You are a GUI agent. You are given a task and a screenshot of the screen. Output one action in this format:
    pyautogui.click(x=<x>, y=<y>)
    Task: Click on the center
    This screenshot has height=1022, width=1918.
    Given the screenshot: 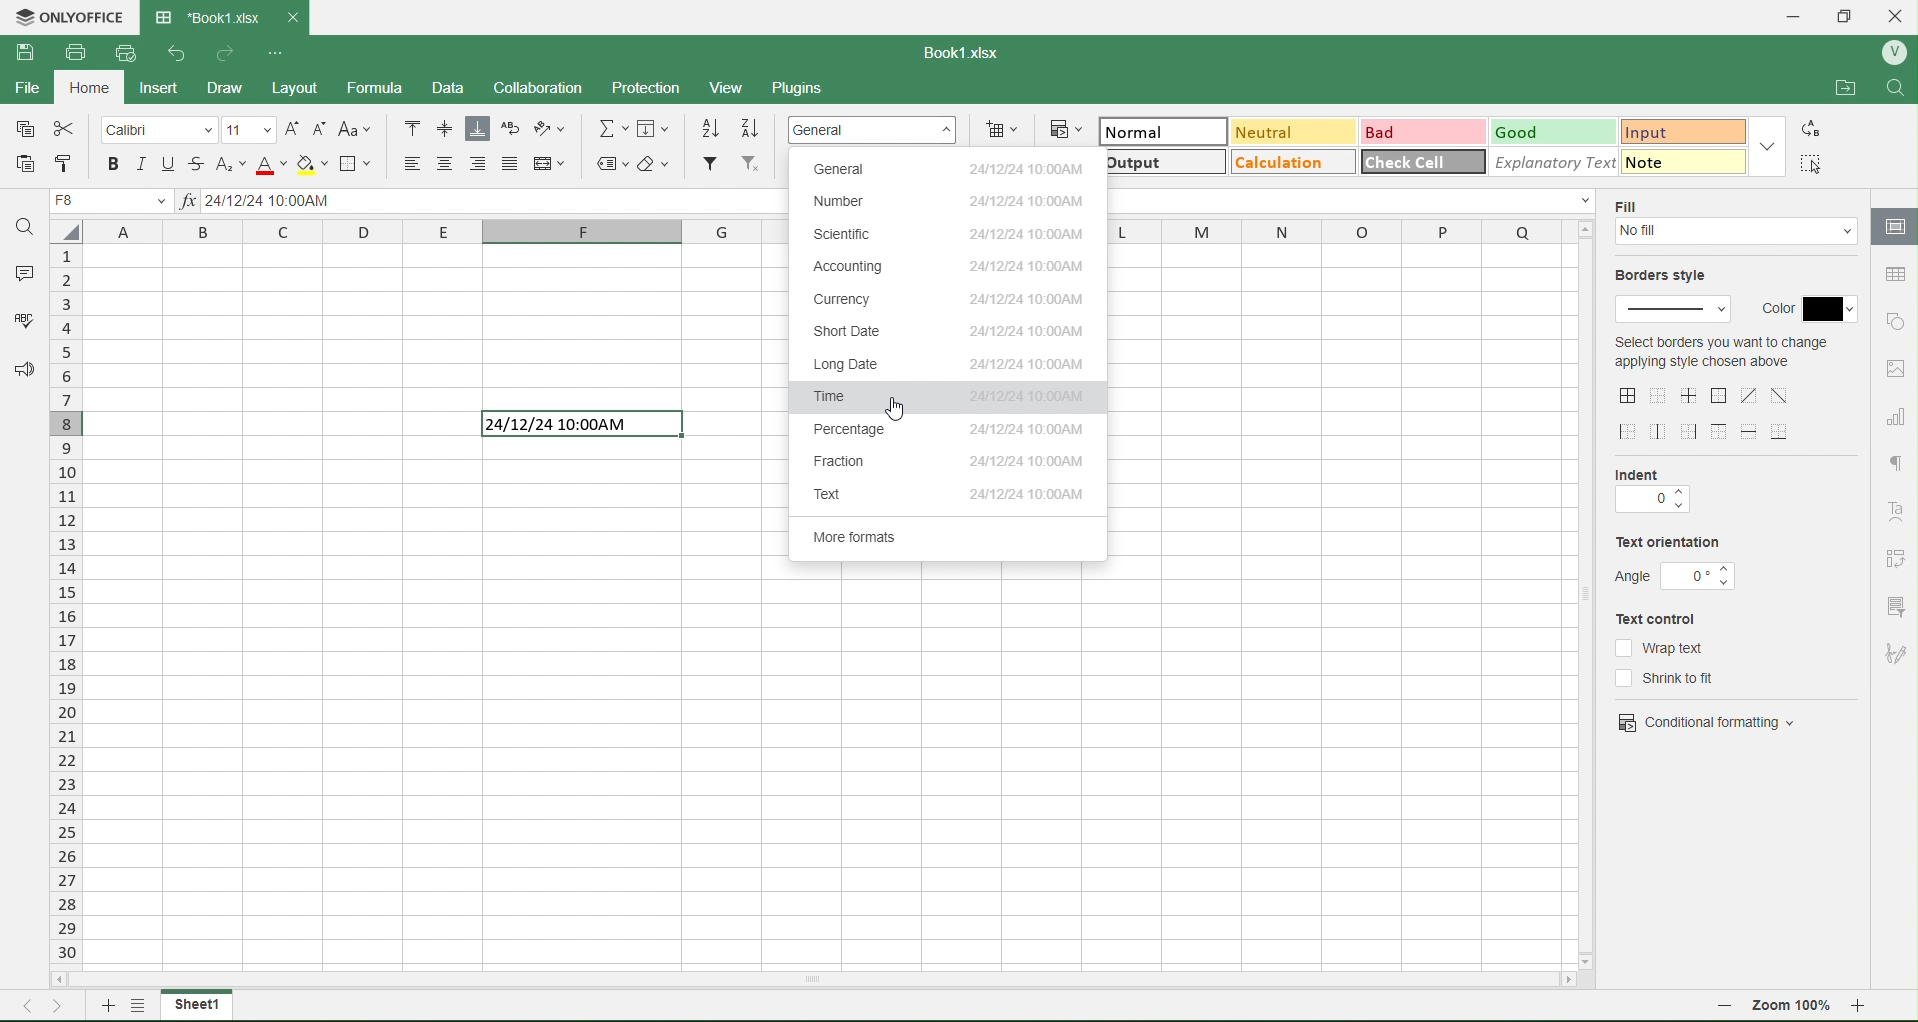 What is the action you would take?
    pyautogui.click(x=1780, y=394)
    